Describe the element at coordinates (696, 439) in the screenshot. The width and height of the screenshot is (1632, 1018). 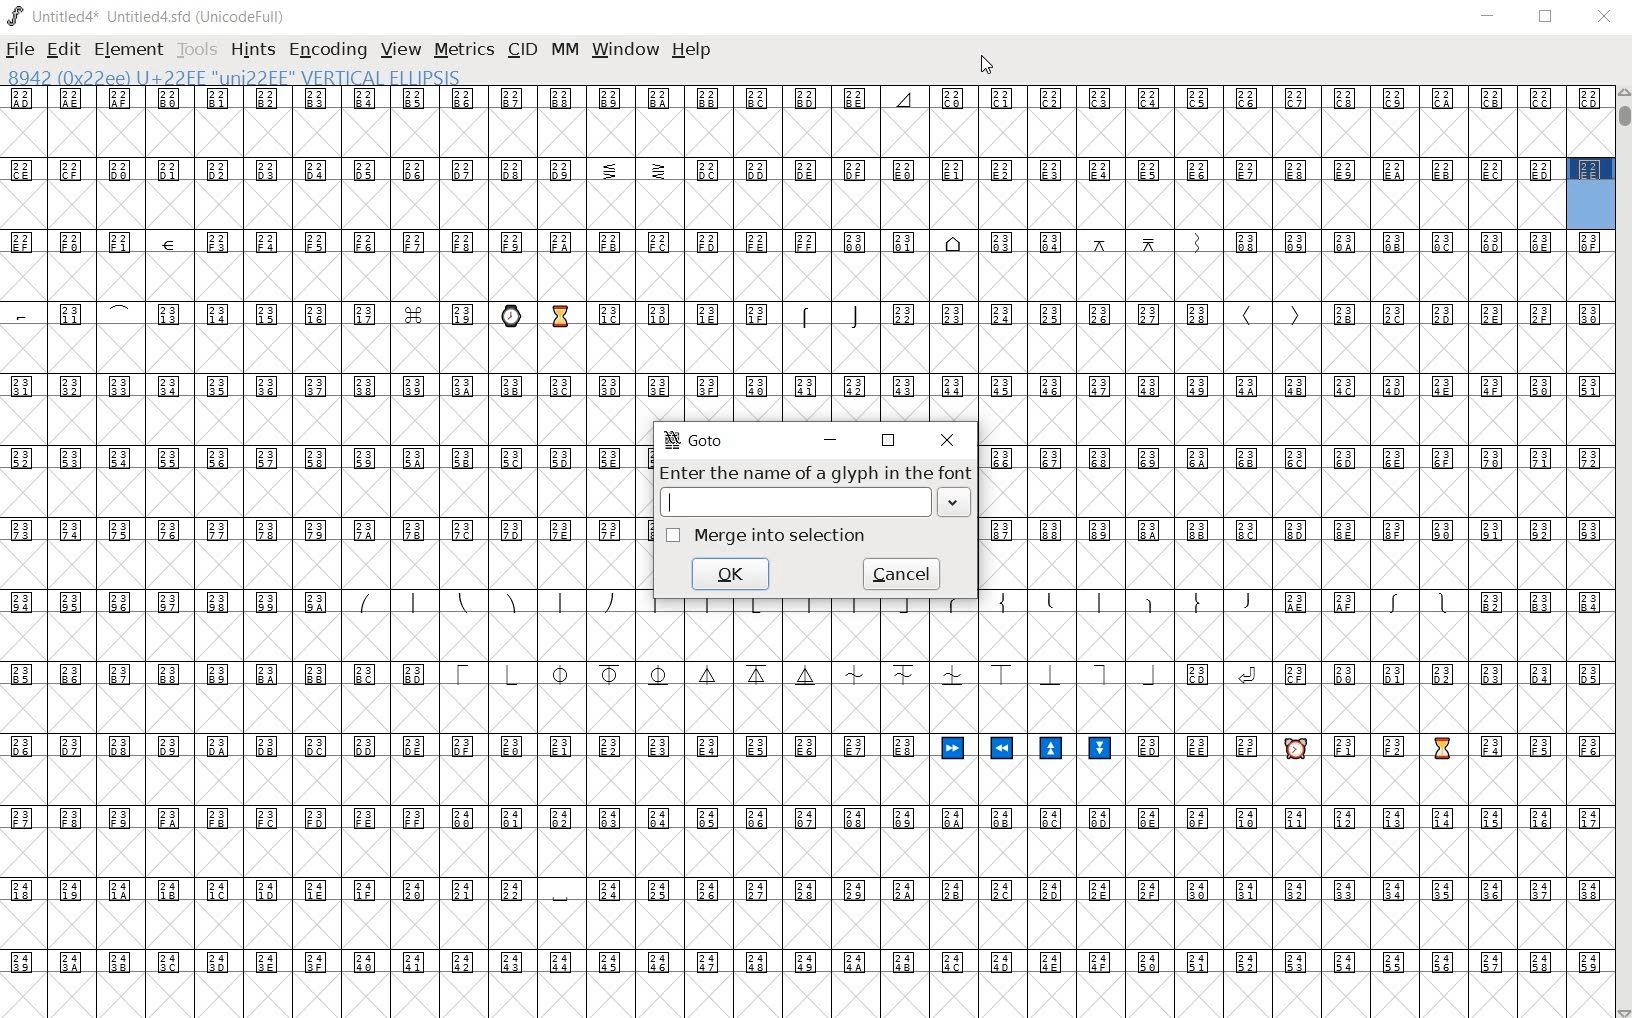
I see `GoTo` at that location.